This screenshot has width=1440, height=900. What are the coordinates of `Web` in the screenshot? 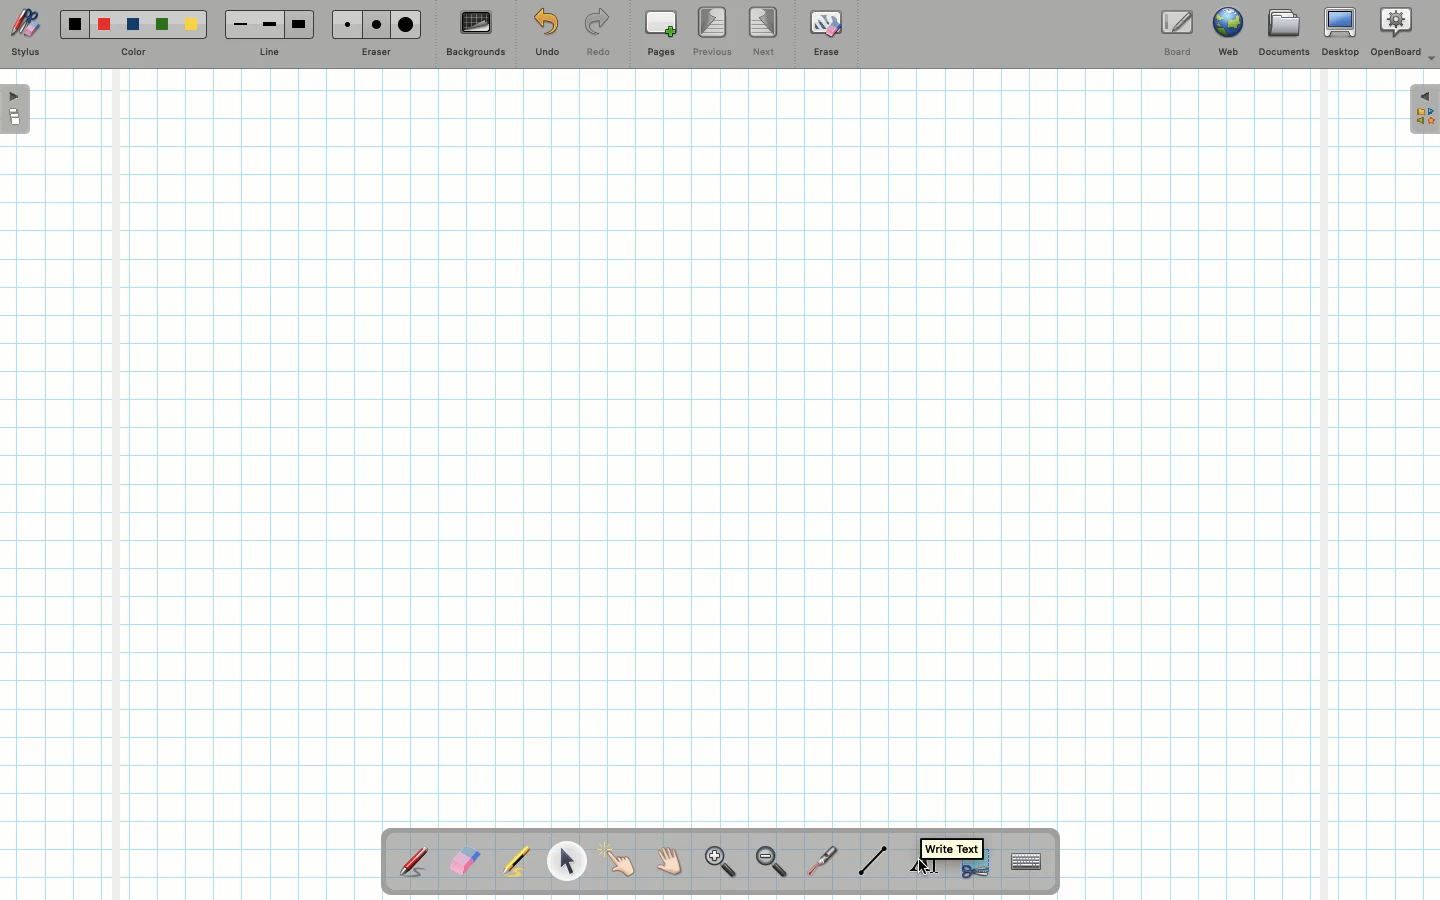 It's located at (1227, 36).